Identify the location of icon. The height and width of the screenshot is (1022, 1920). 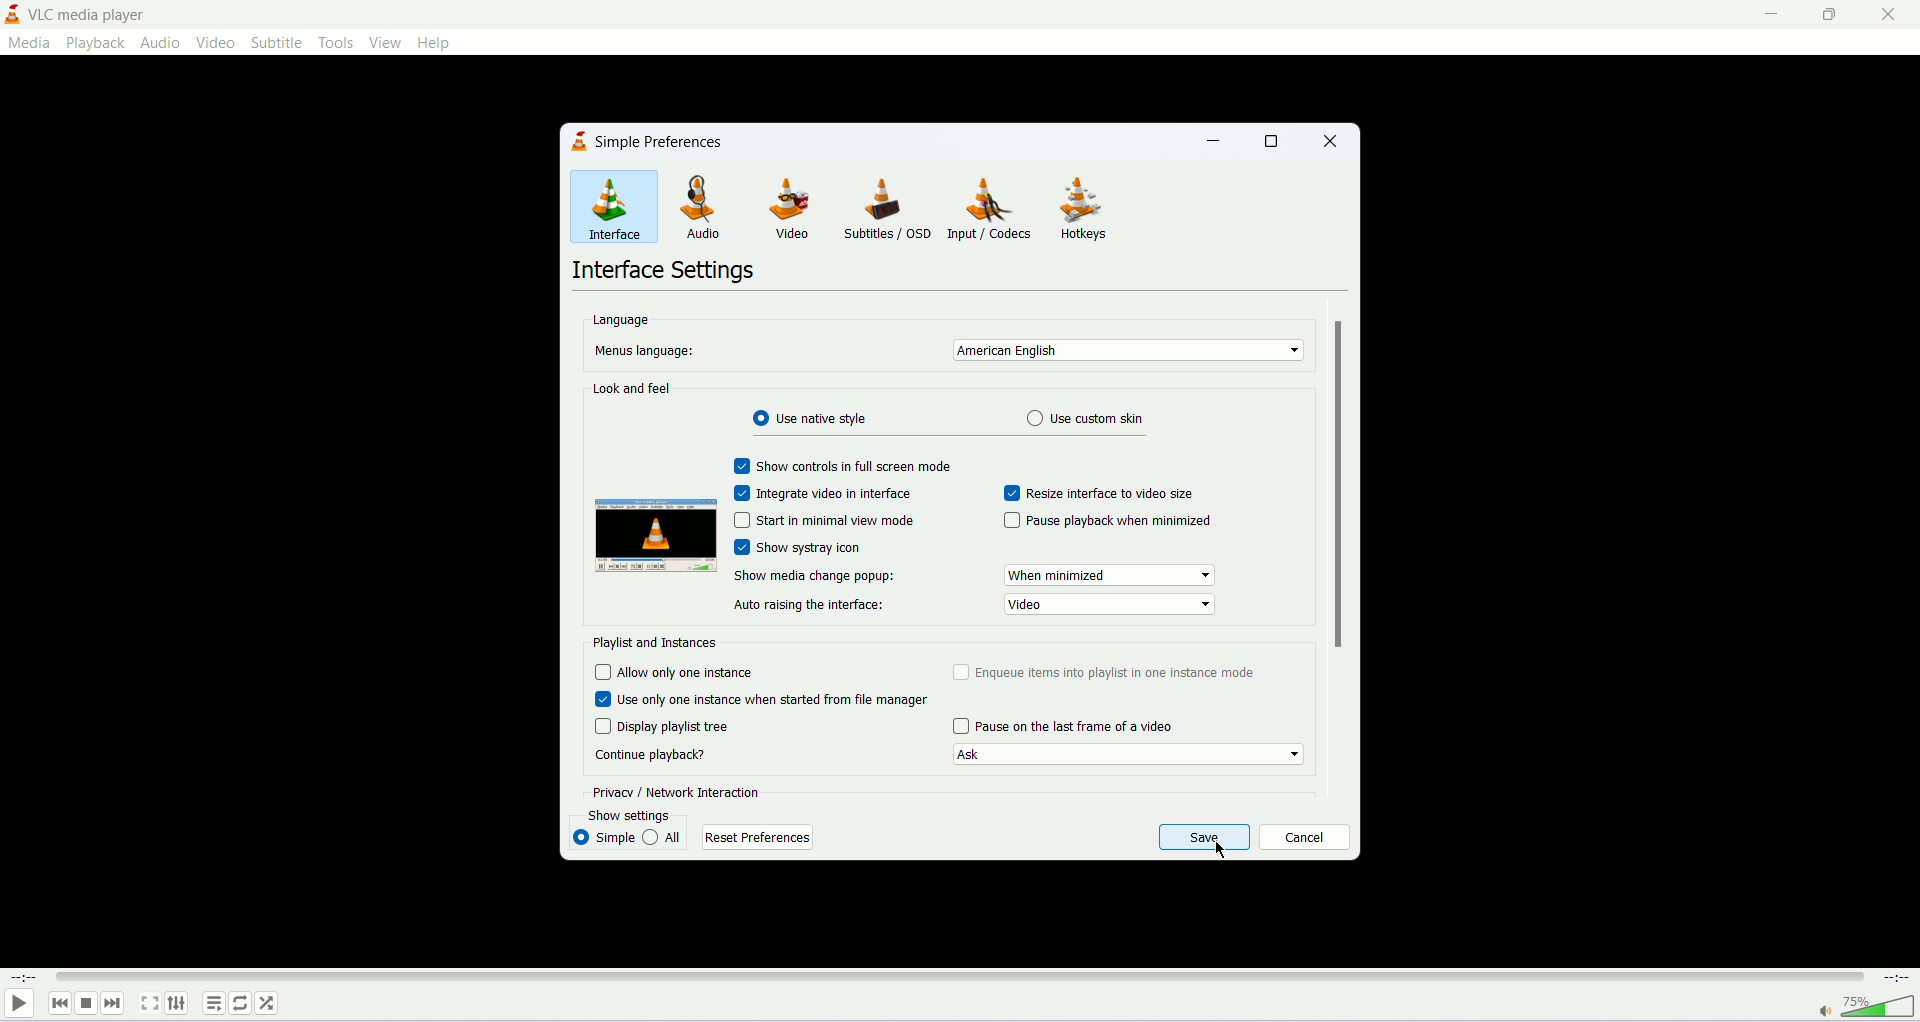
(581, 142).